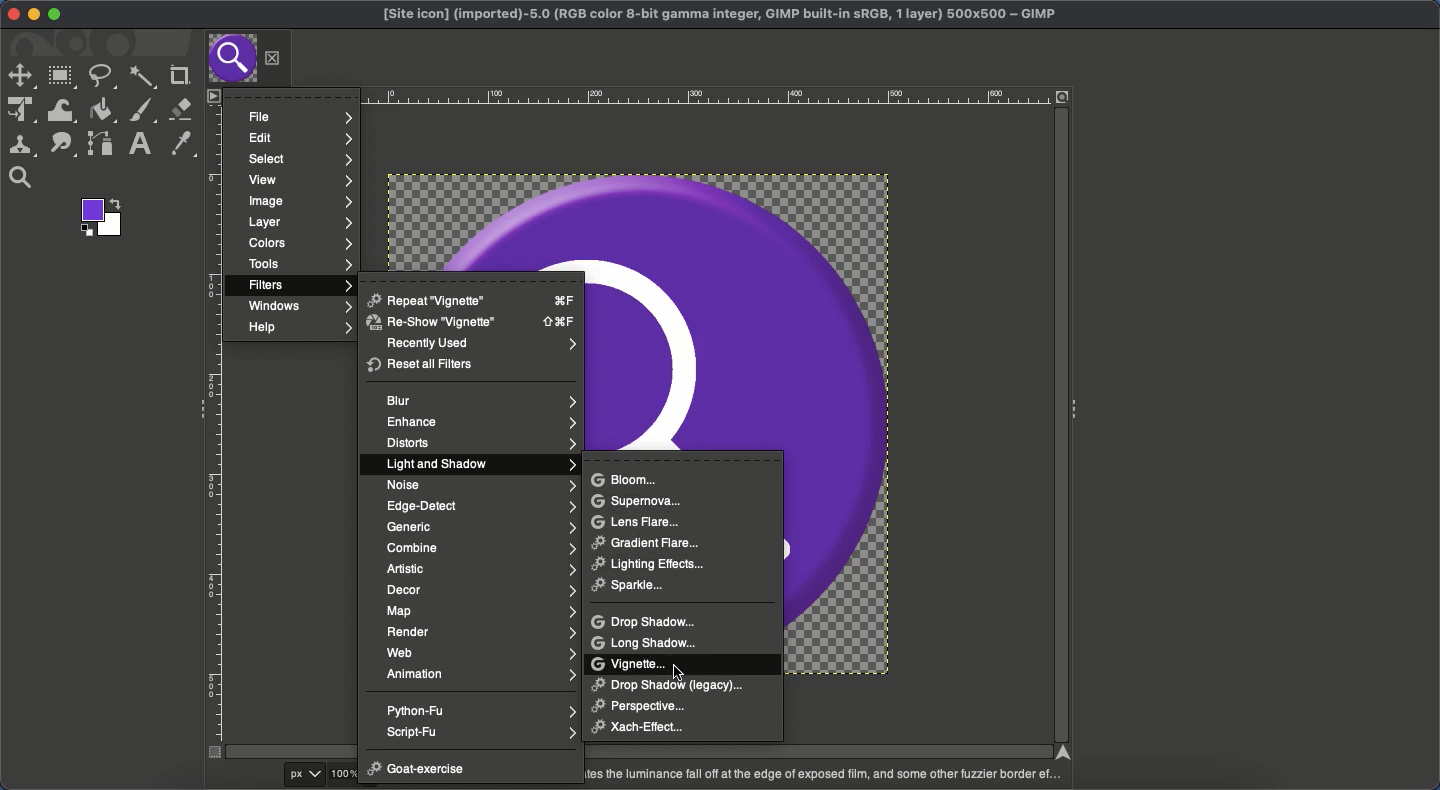 This screenshot has width=1440, height=790. What do you see at coordinates (481, 466) in the screenshot?
I see `Light and shadow` at bounding box center [481, 466].